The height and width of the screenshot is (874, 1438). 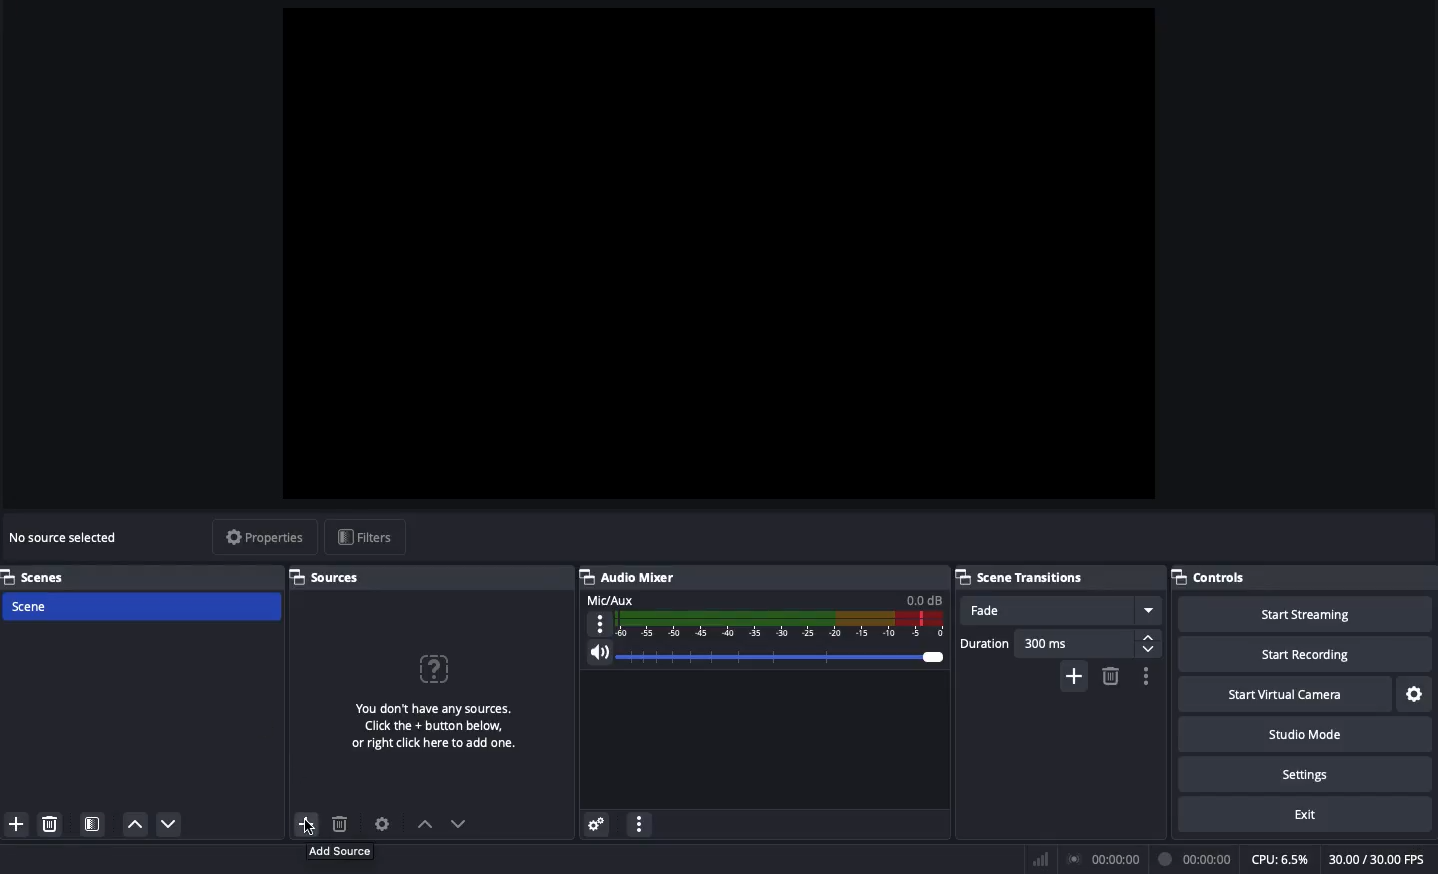 I want to click on add, so click(x=16, y=822).